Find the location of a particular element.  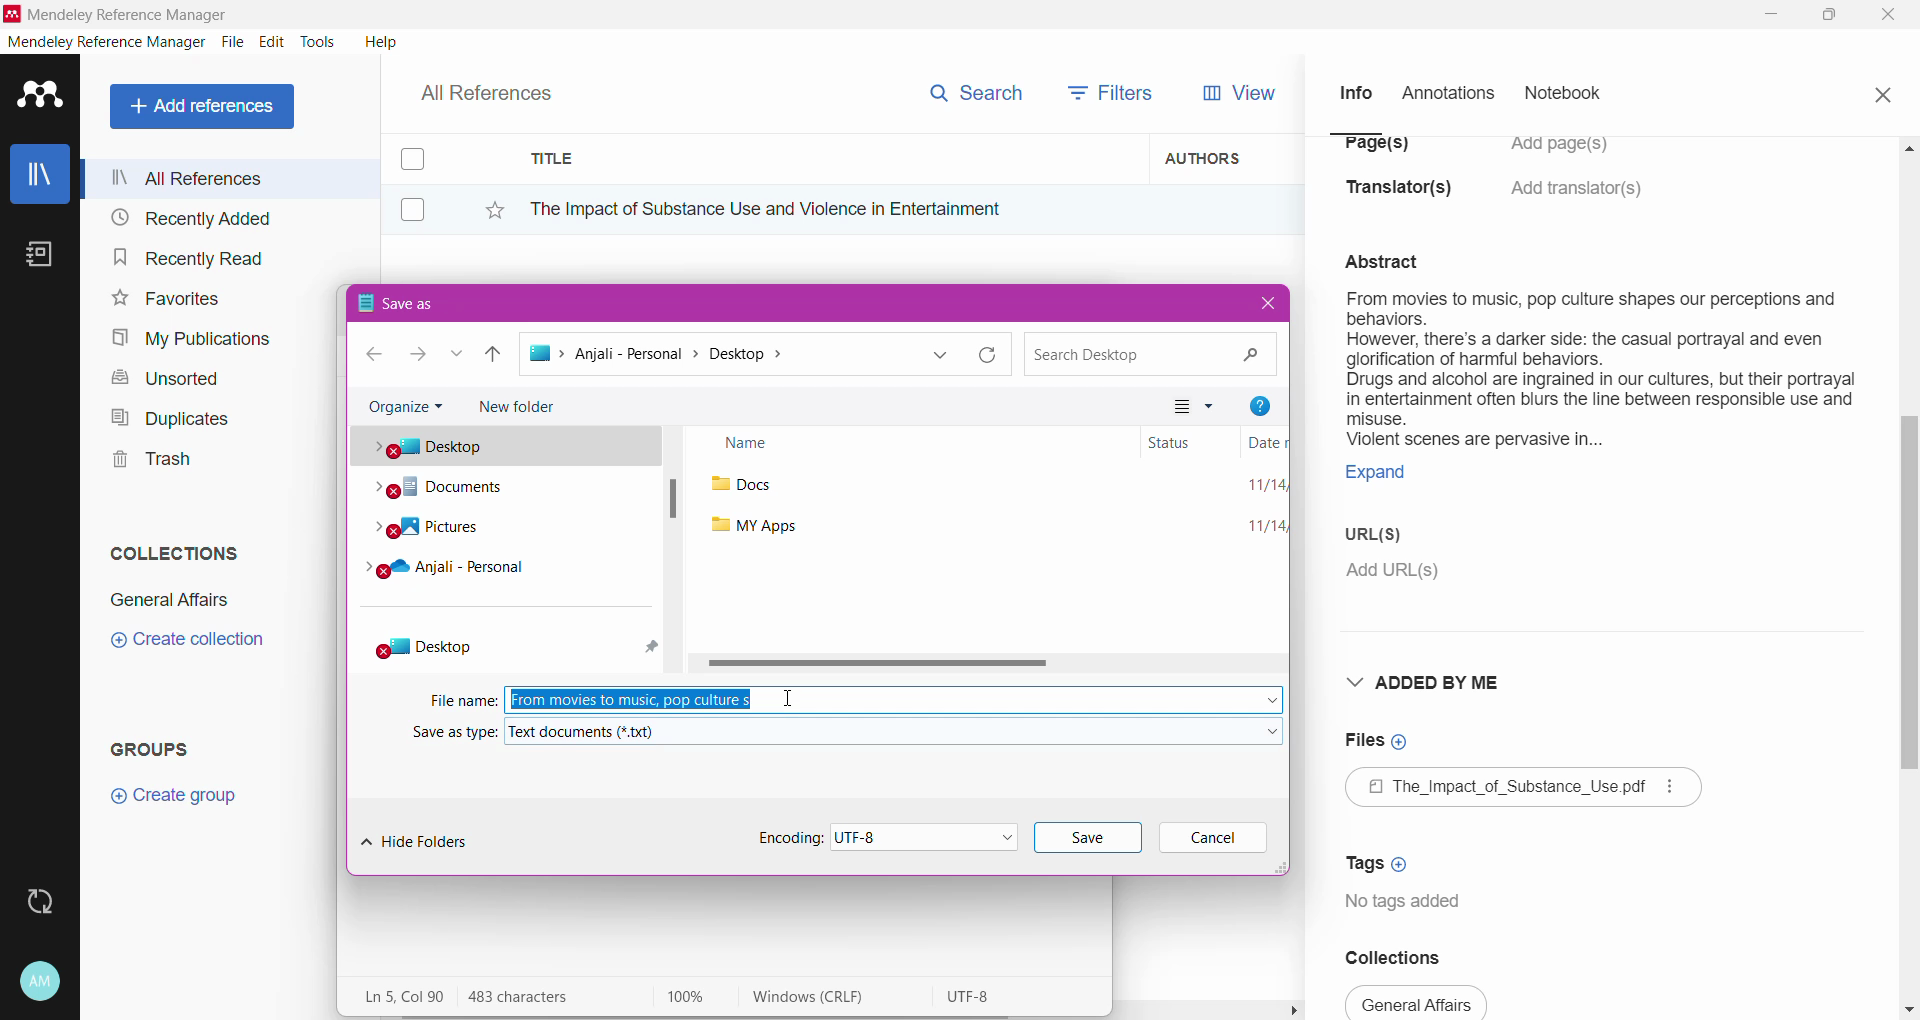

Click to Add Pages is located at coordinates (1569, 154).